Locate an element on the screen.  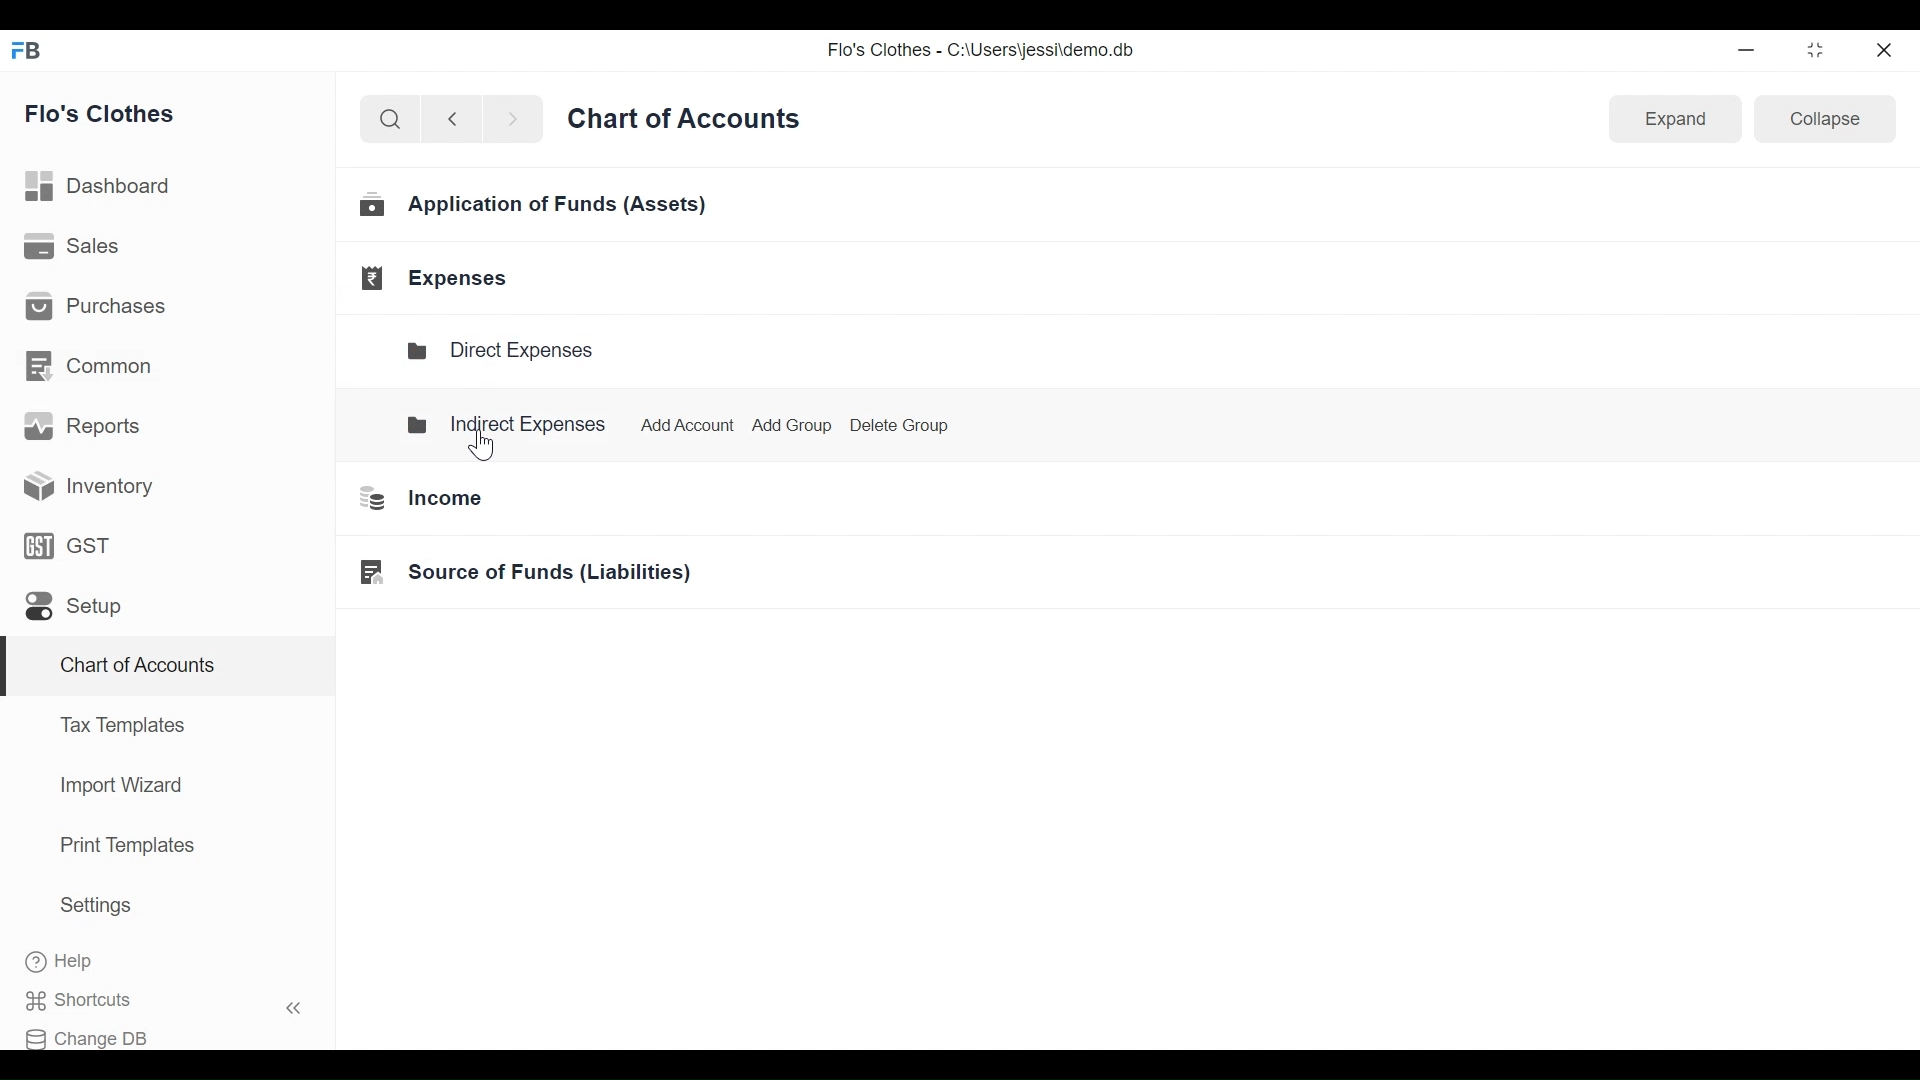
Purchases is located at coordinates (102, 309).